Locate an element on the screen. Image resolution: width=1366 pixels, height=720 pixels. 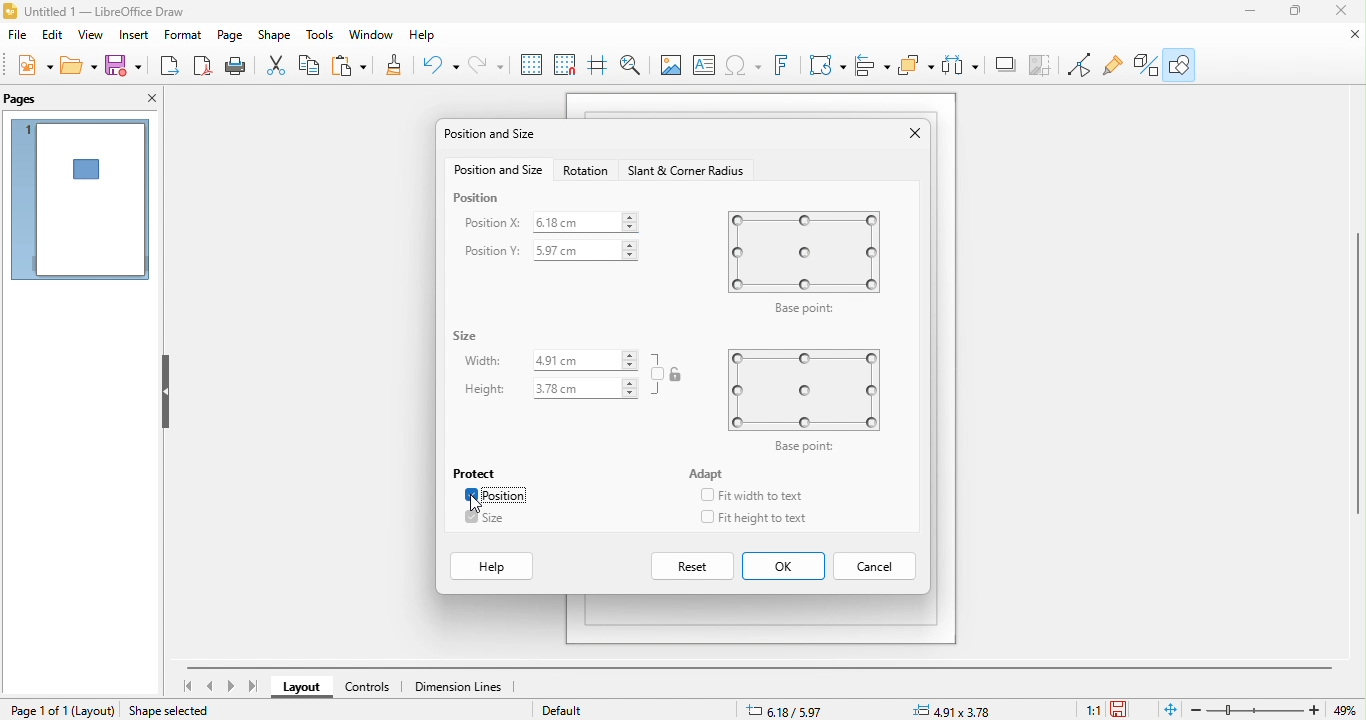
export directly as pdf is located at coordinates (199, 66).